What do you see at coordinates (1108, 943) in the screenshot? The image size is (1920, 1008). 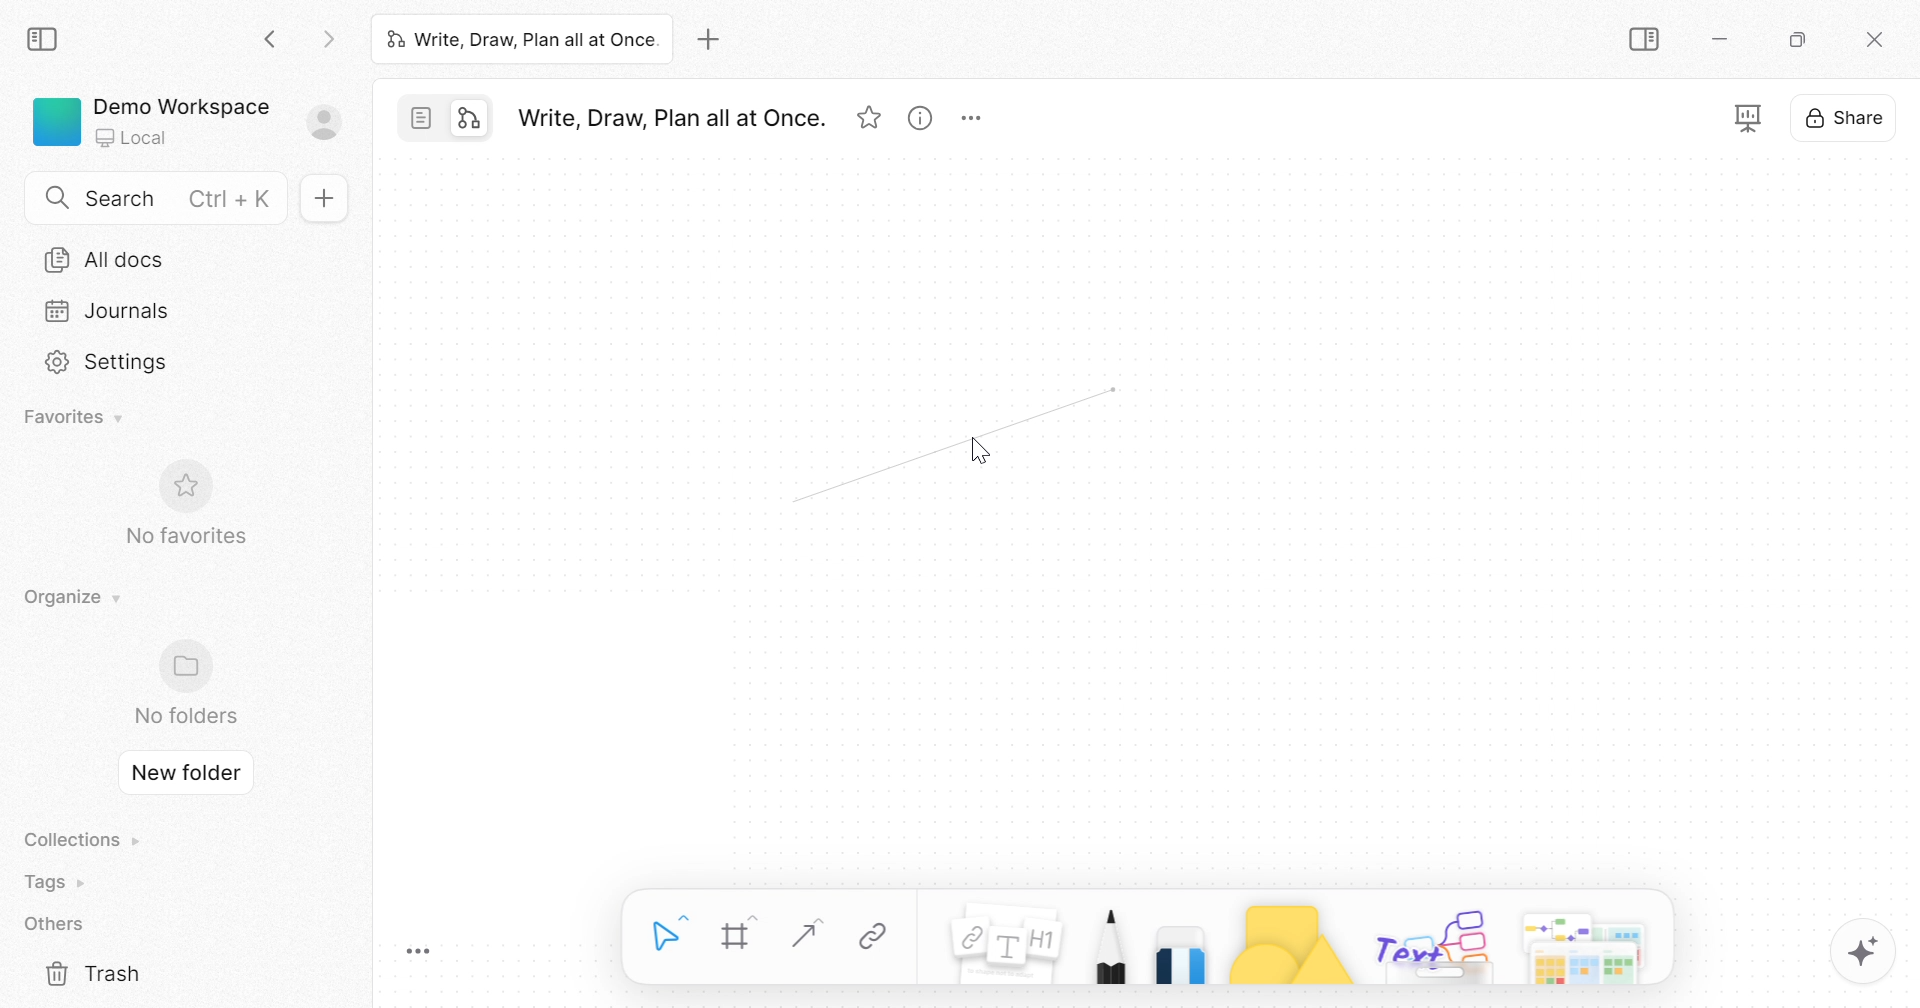 I see `Pen` at bounding box center [1108, 943].